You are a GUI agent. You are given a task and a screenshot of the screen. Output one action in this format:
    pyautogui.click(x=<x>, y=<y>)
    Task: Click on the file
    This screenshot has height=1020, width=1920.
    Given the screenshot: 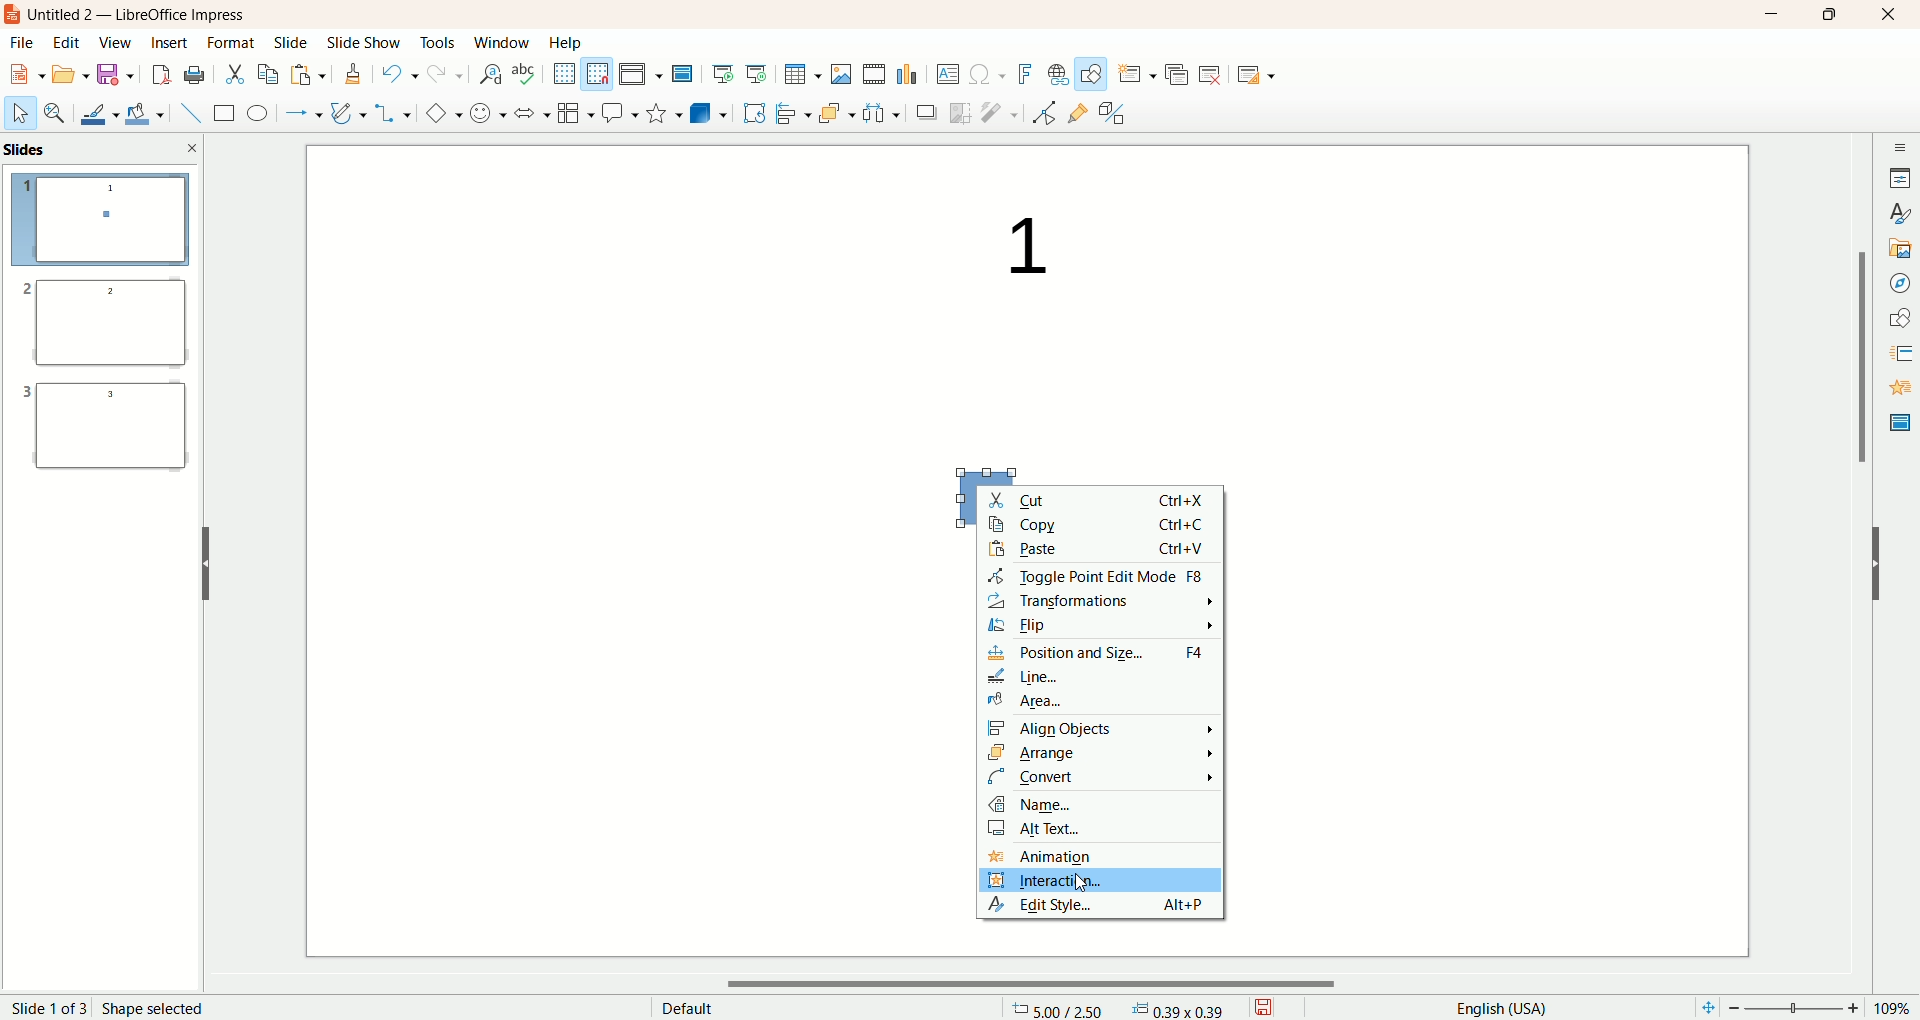 What is the action you would take?
    pyautogui.click(x=28, y=43)
    